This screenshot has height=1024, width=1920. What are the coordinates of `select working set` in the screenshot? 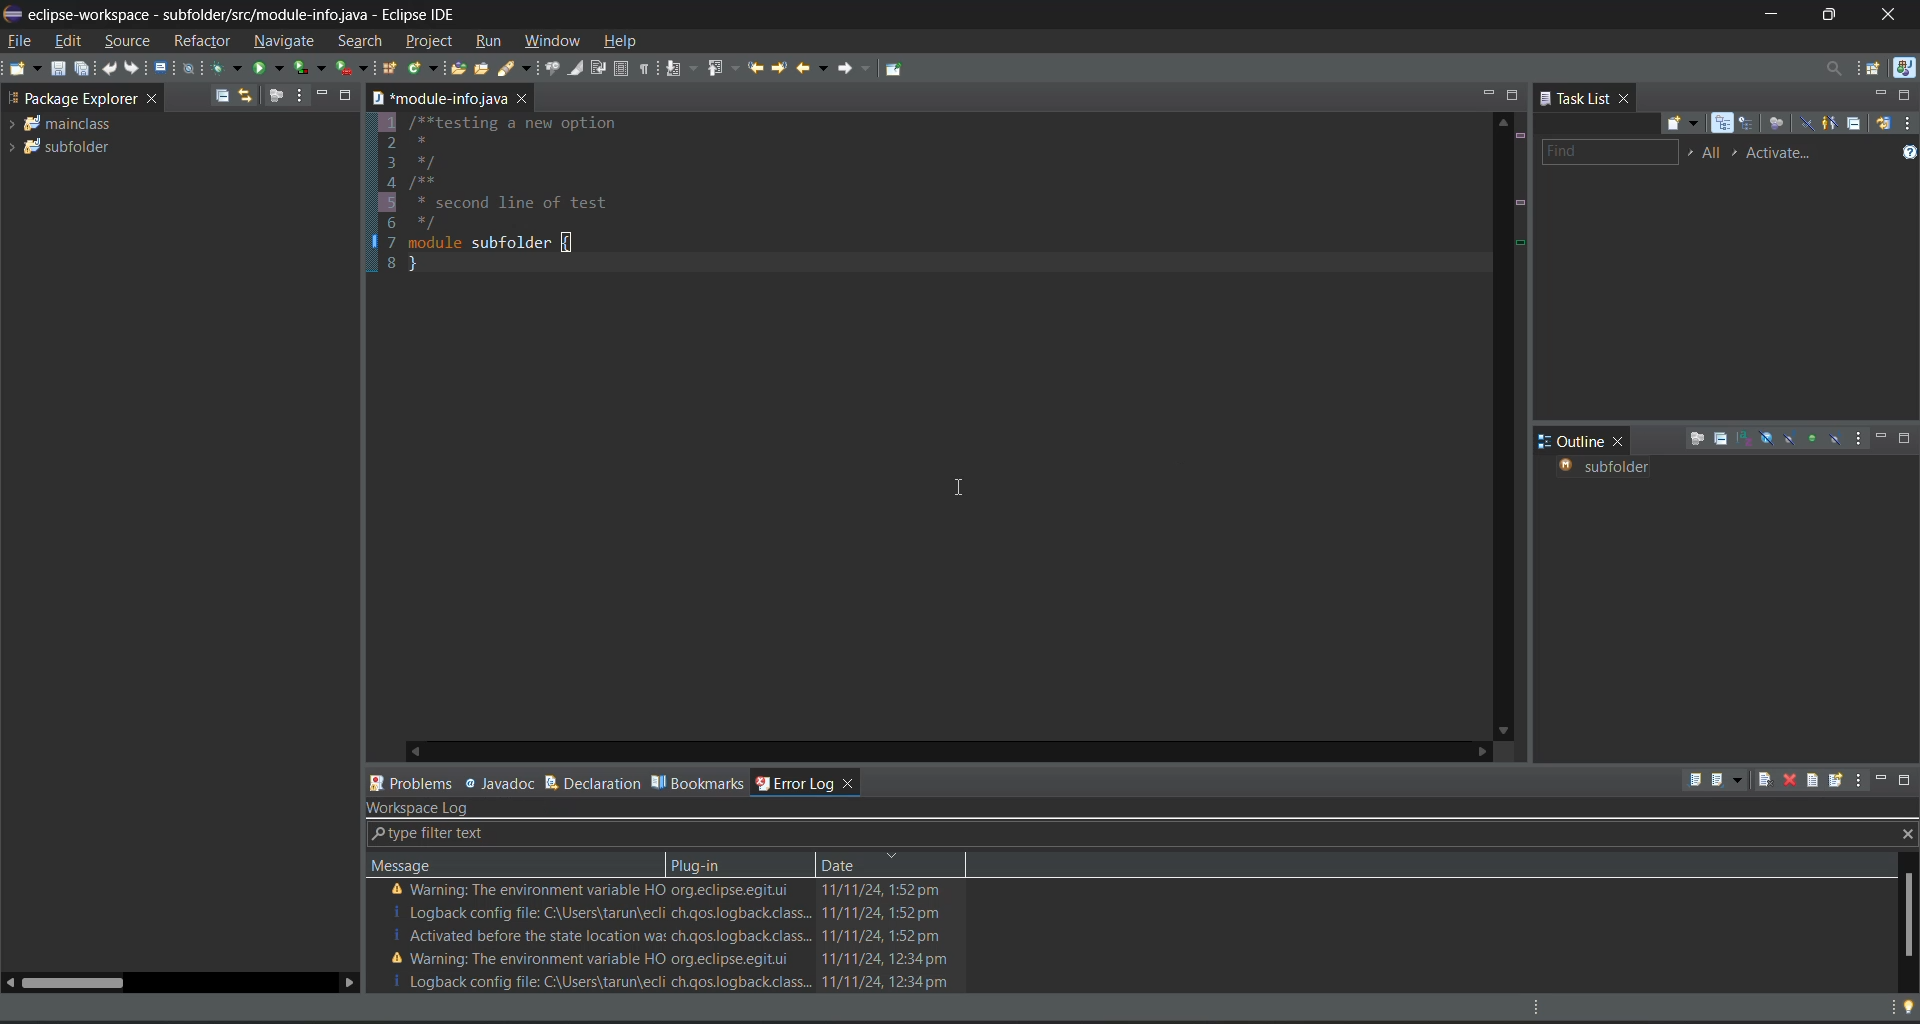 It's located at (1692, 156).